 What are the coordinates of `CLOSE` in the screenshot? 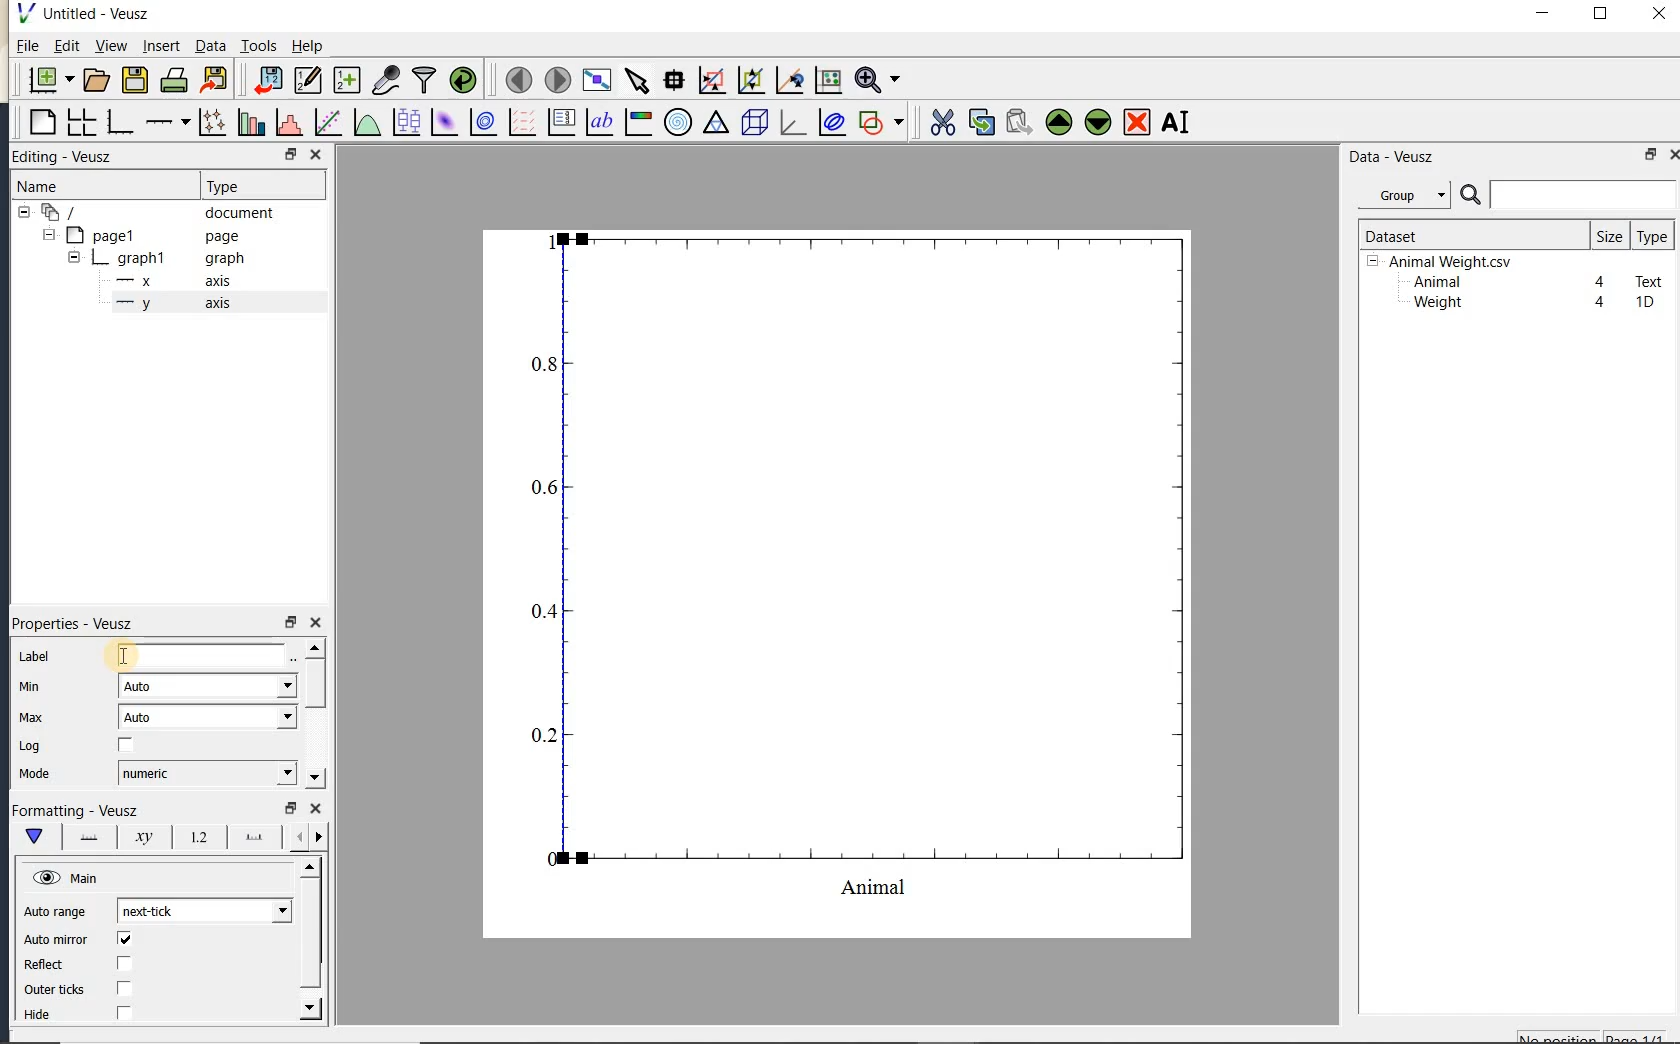 It's located at (315, 154).